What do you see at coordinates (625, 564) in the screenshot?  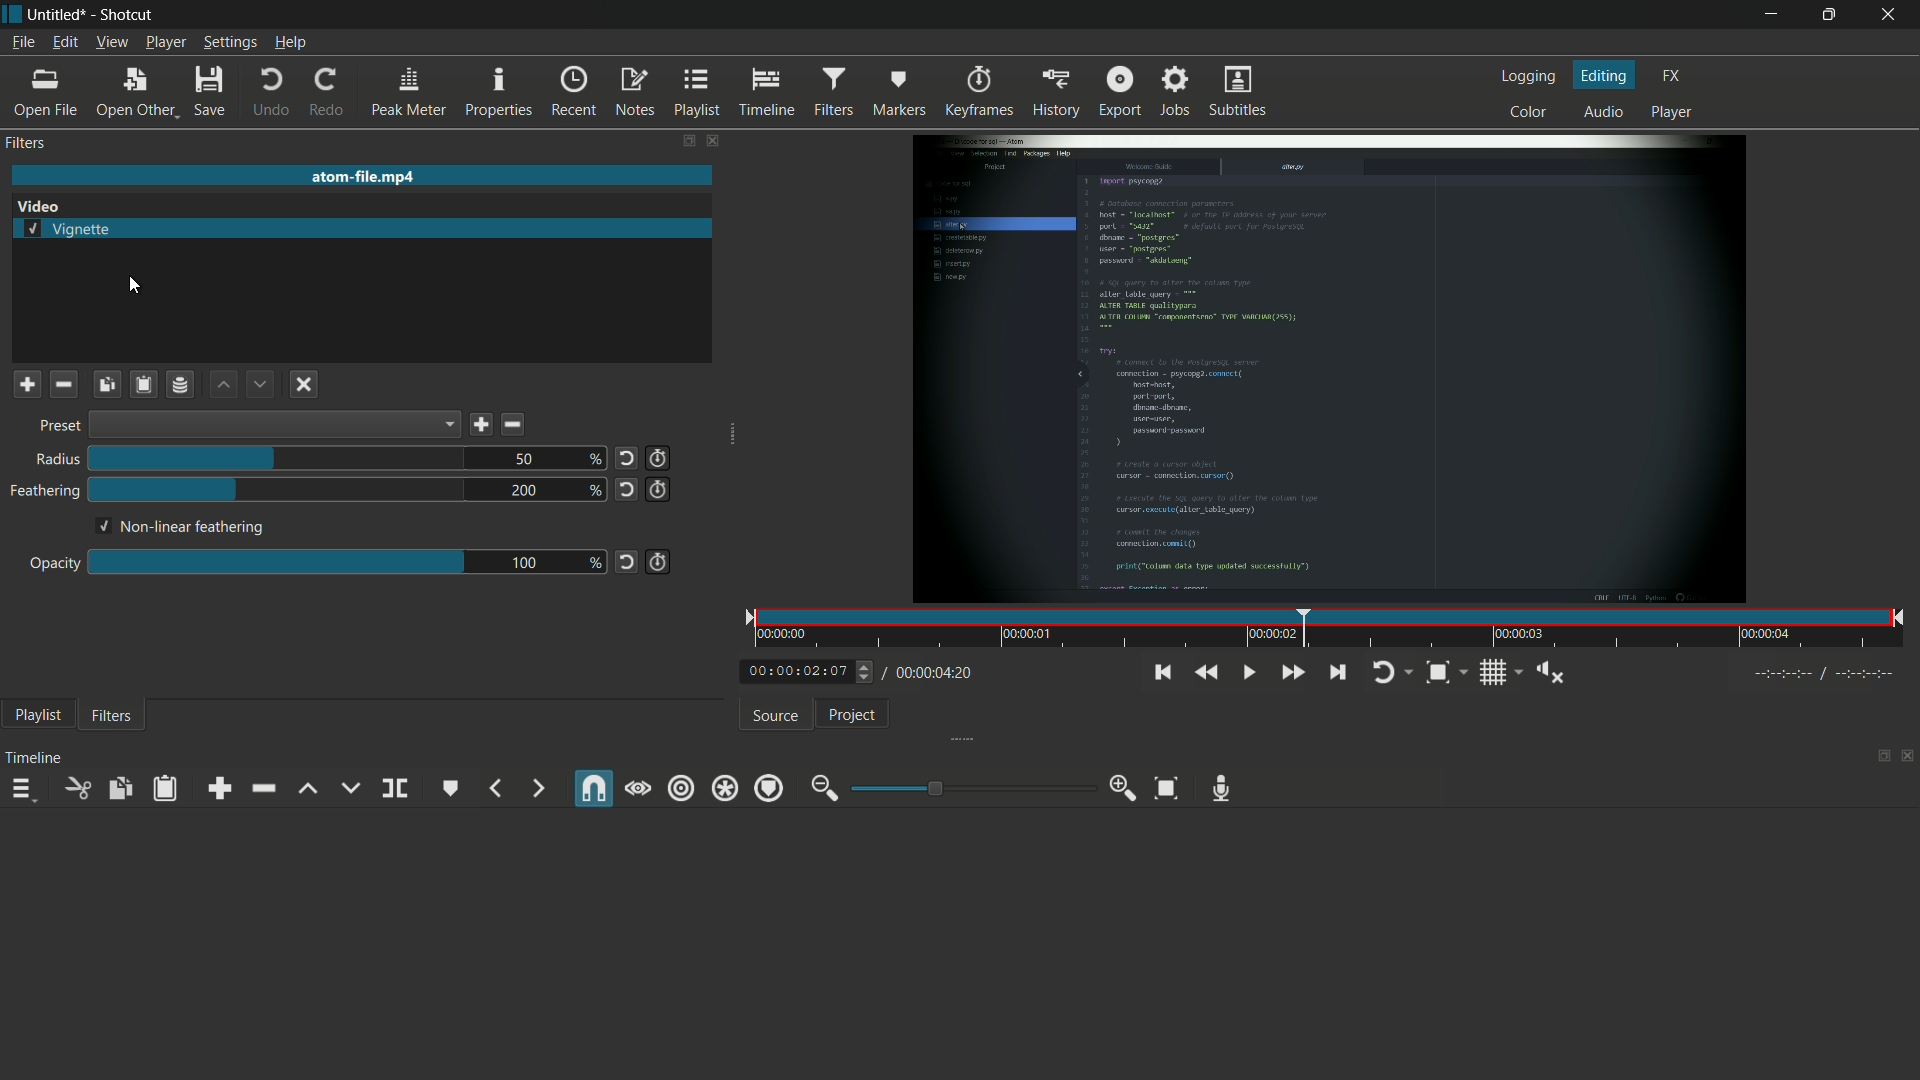 I see `reset to default` at bounding box center [625, 564].